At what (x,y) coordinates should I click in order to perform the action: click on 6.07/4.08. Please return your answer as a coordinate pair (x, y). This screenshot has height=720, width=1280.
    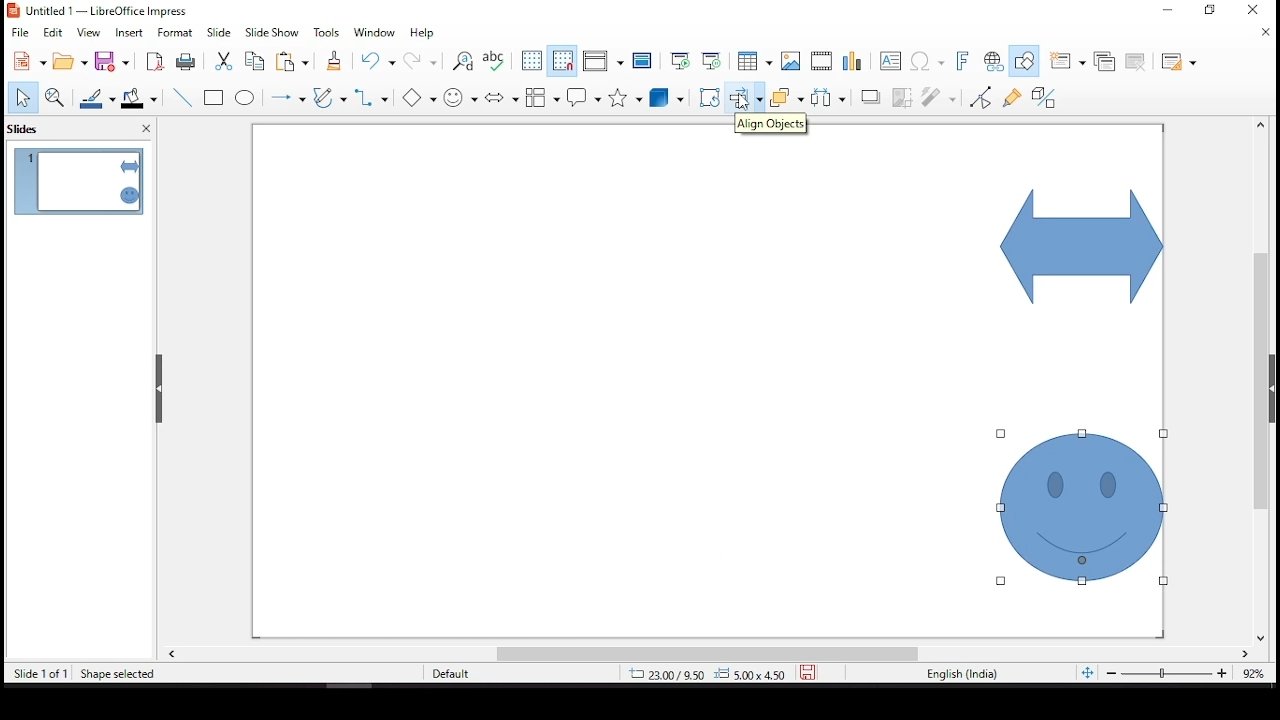
    Looking at the image, I should click on (665, 674).